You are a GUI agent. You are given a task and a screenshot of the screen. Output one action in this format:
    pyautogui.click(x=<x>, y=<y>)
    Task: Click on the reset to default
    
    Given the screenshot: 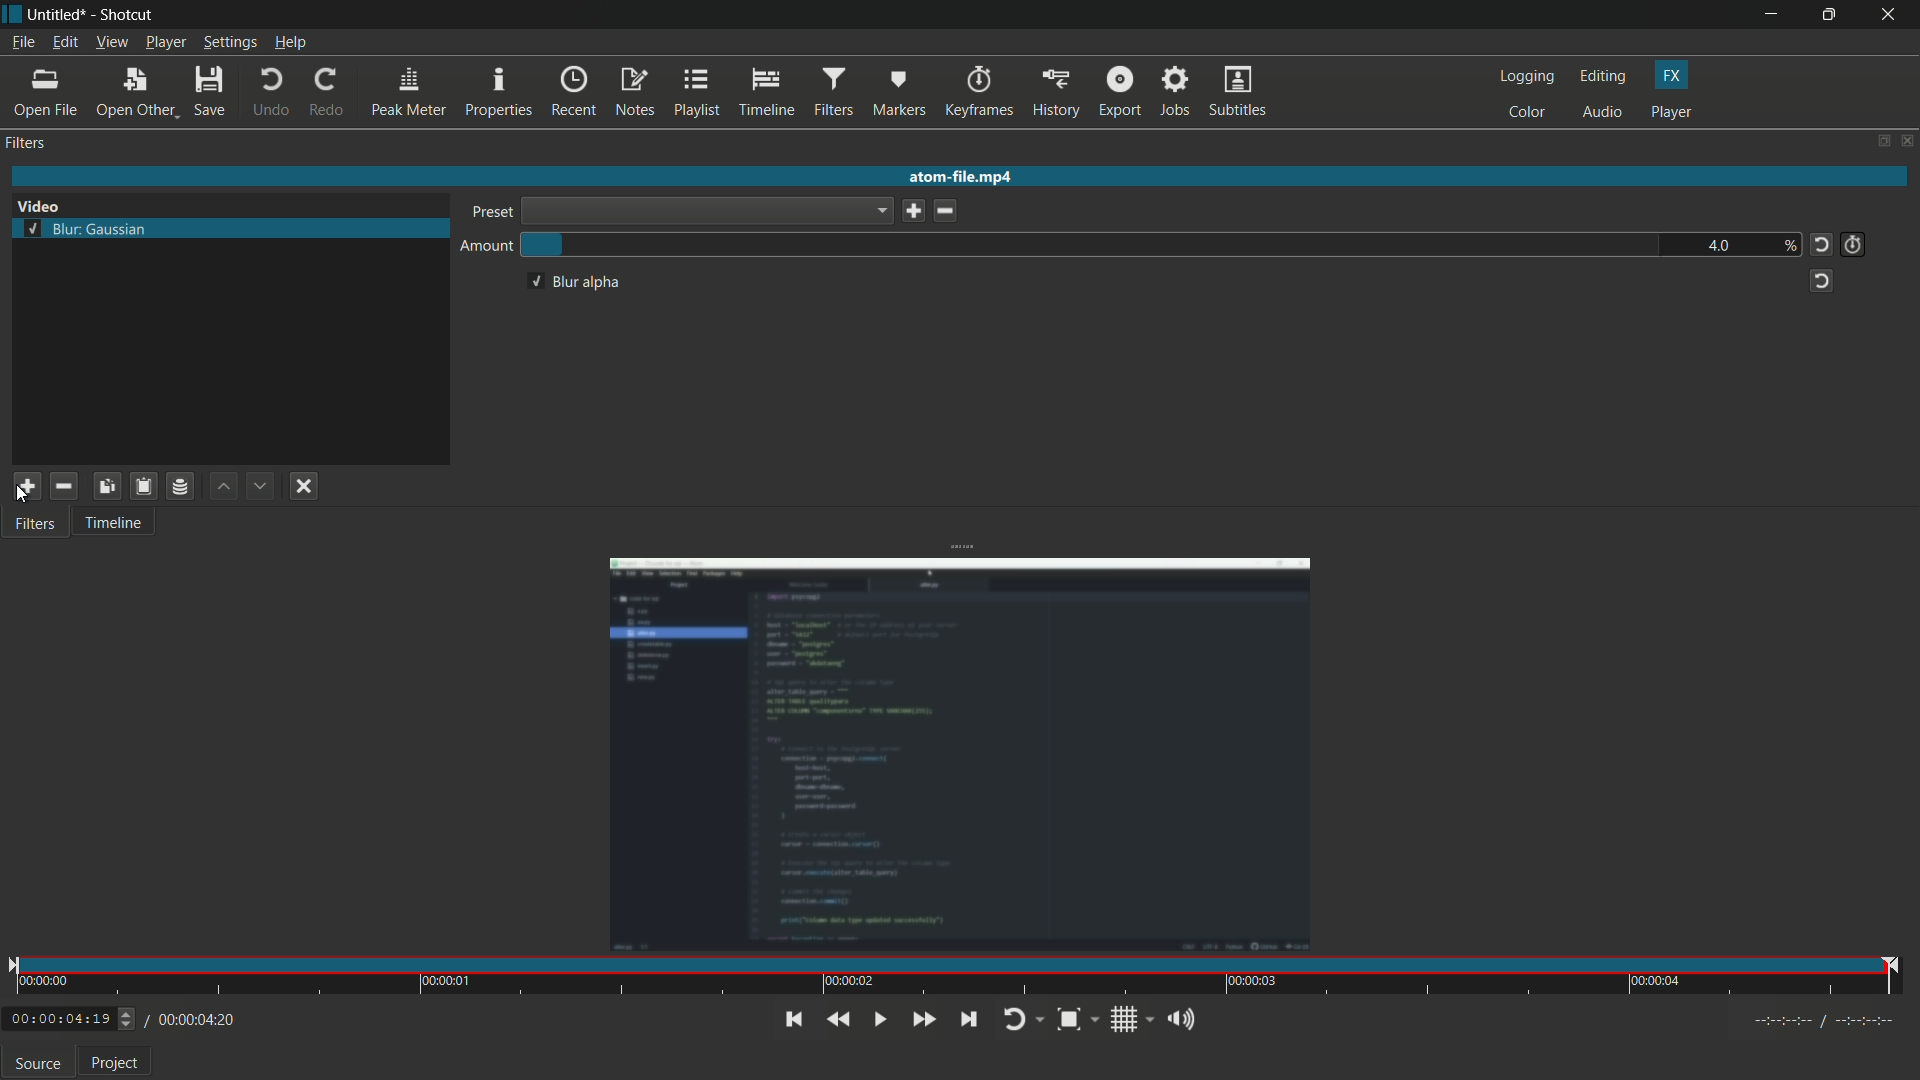 What is the action you would take?
    pyautogui.click(x=1820, y=282)
    